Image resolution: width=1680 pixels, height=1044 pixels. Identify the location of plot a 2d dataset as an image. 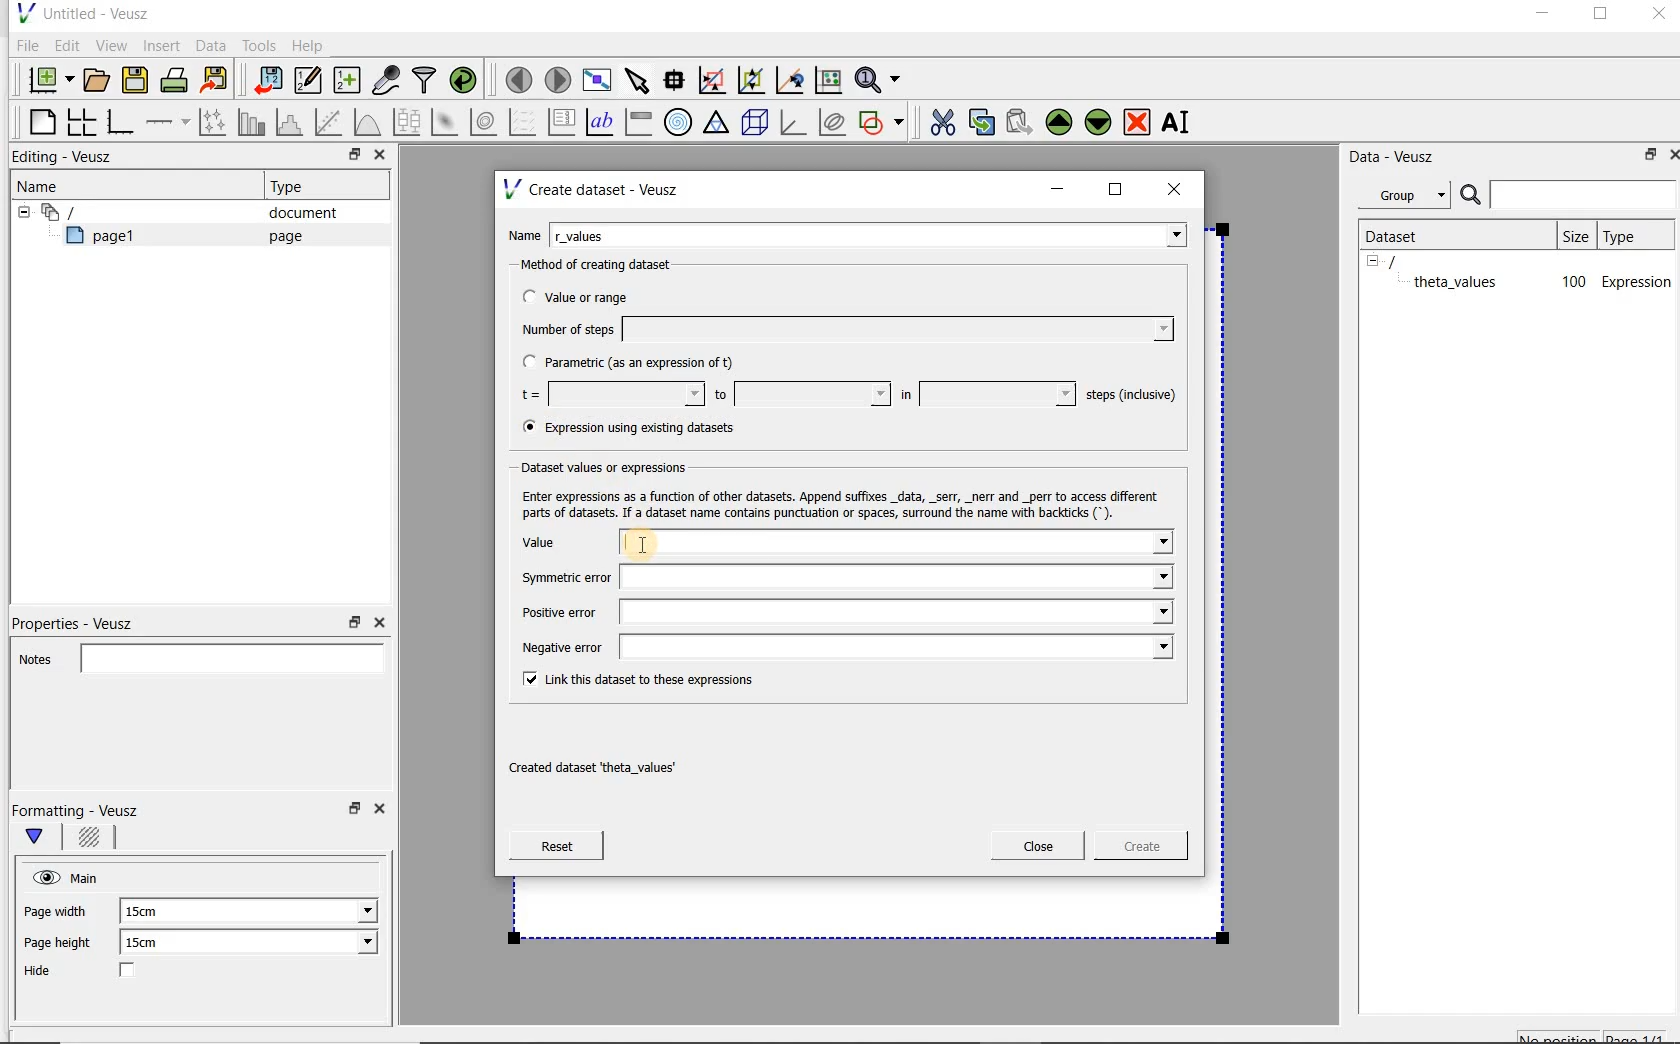
(447, 123).